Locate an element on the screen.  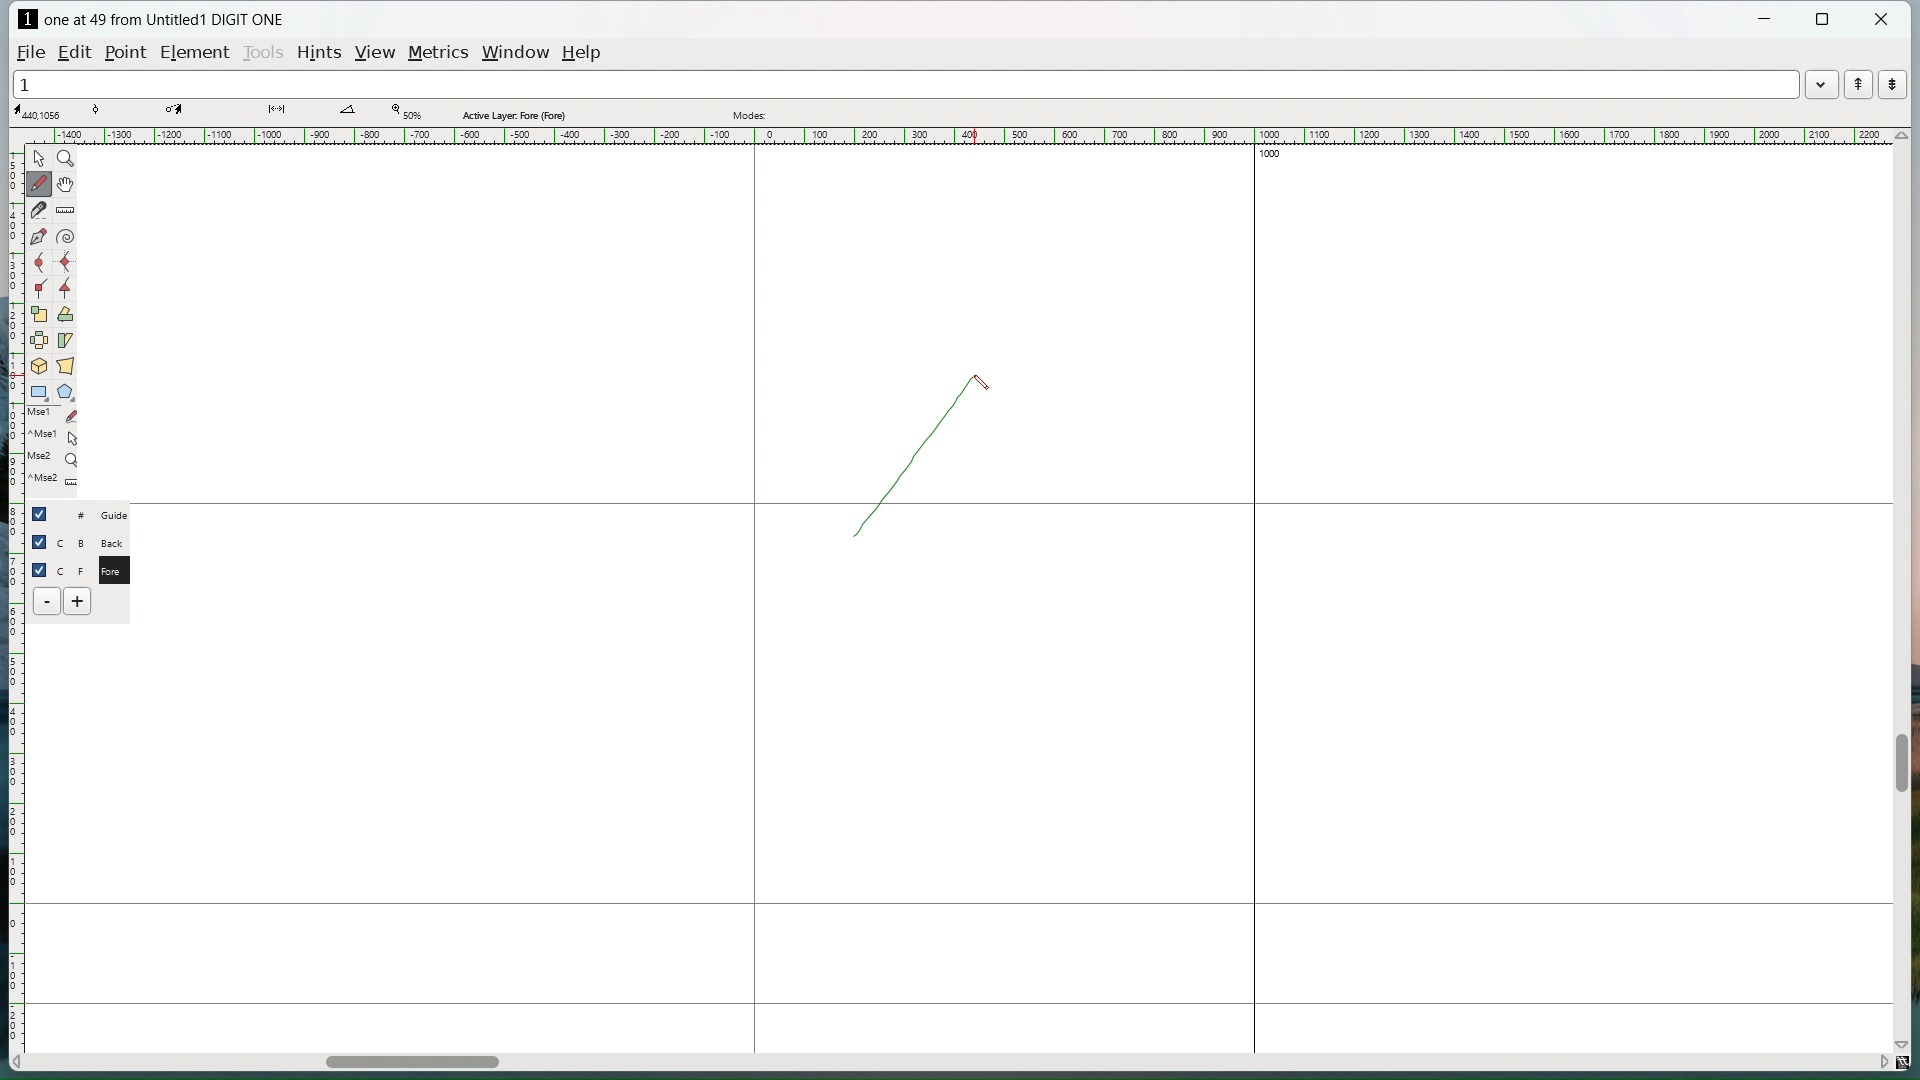
show the next word in the word list is located at coordinates (1893, 85).